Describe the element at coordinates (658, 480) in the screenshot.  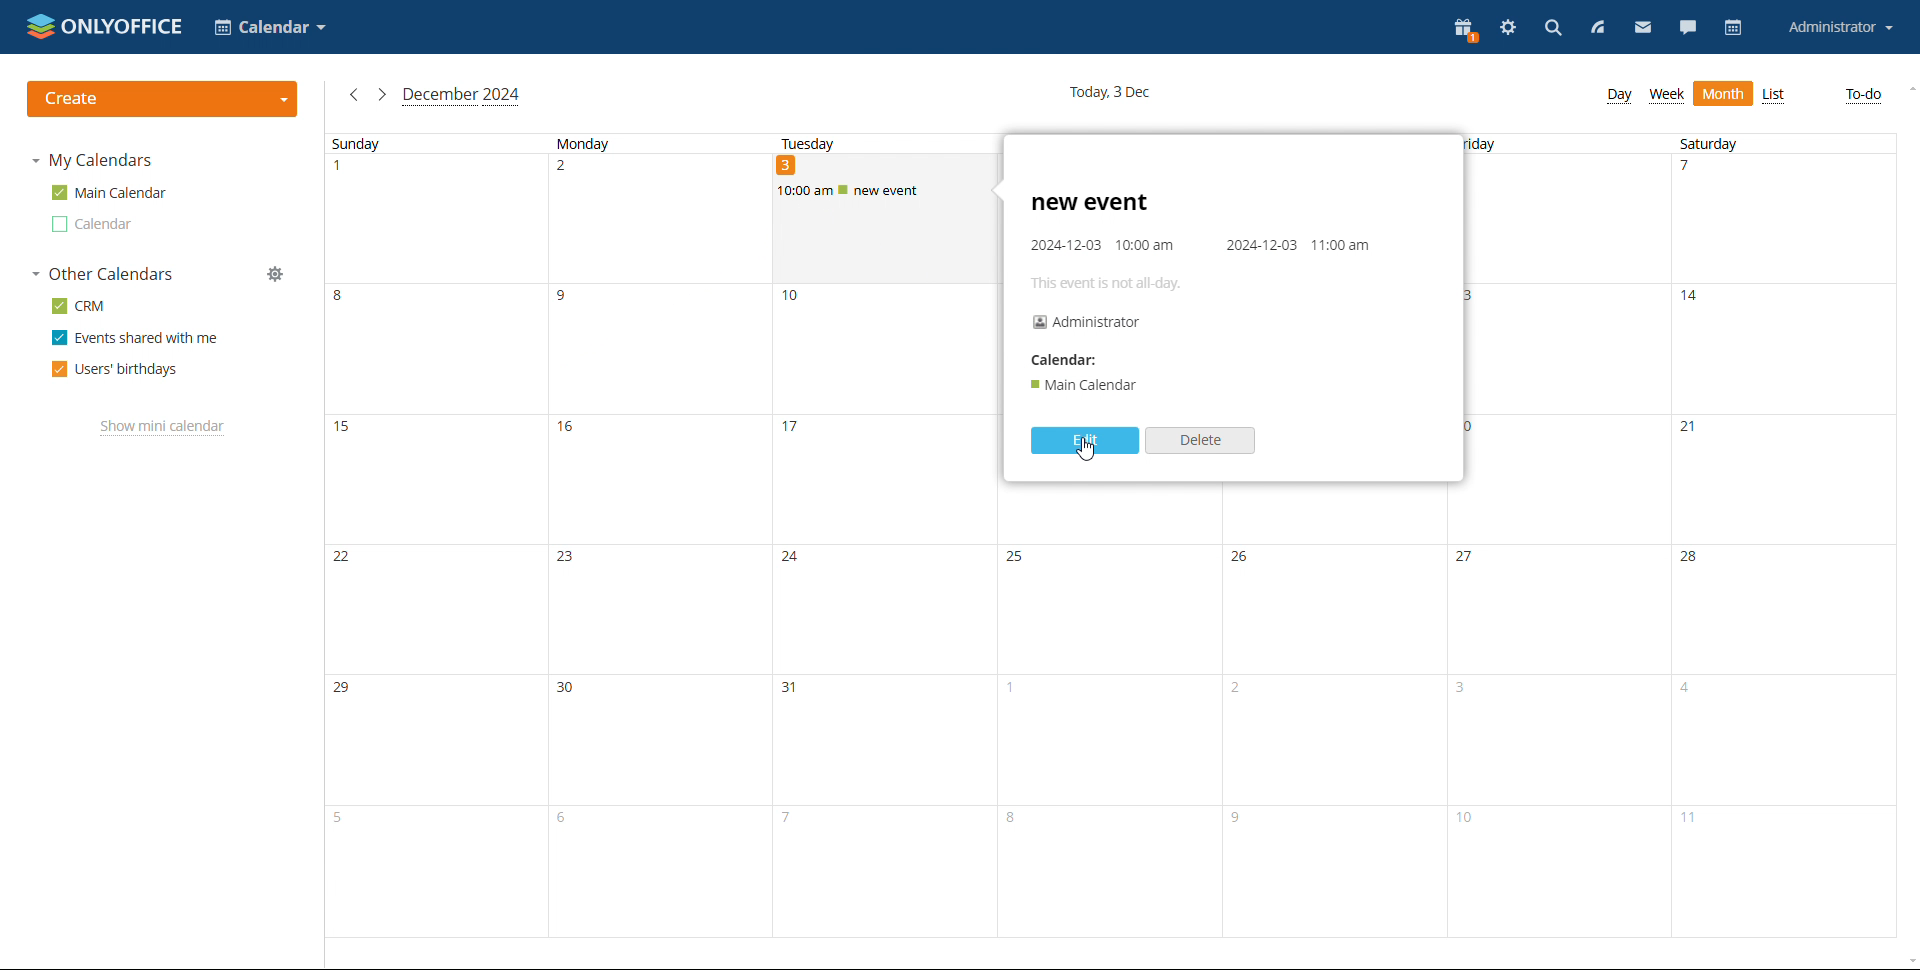
I see `16` at that location.